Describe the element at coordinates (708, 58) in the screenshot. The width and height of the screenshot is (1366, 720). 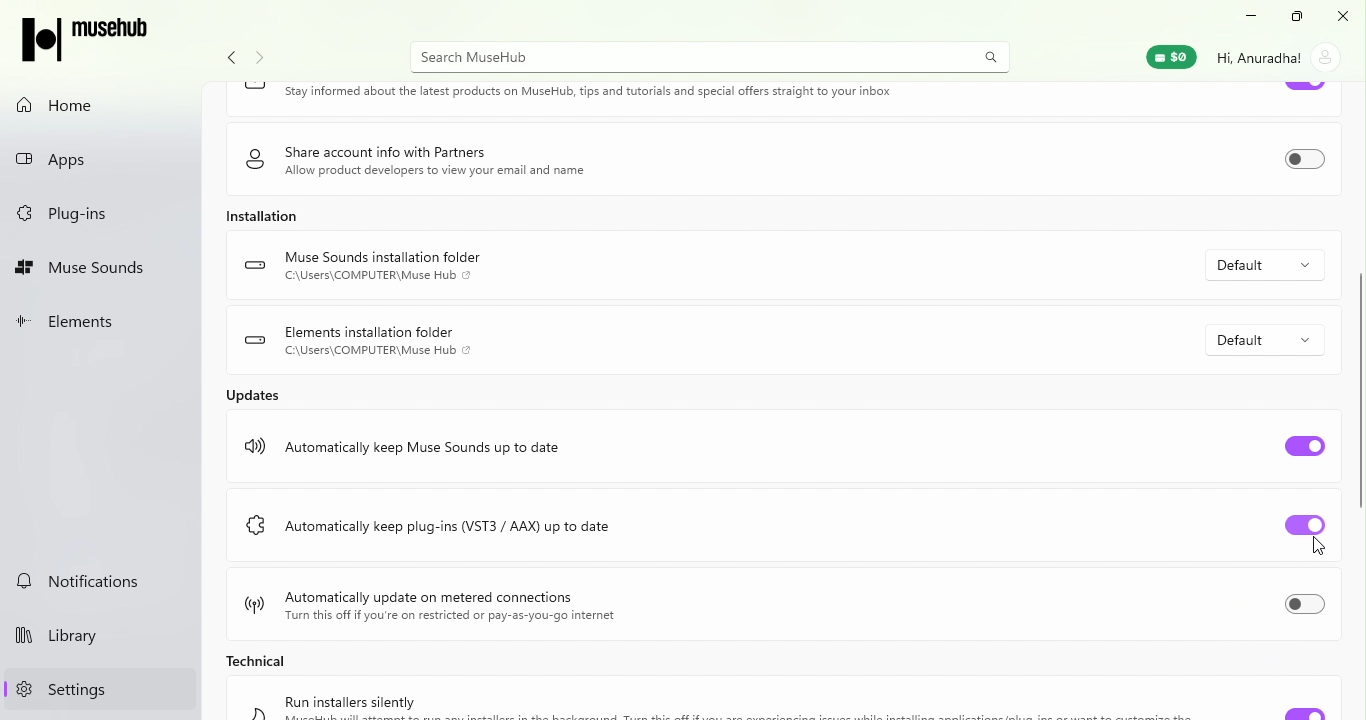
I see `Search MuseHUb` at that location.